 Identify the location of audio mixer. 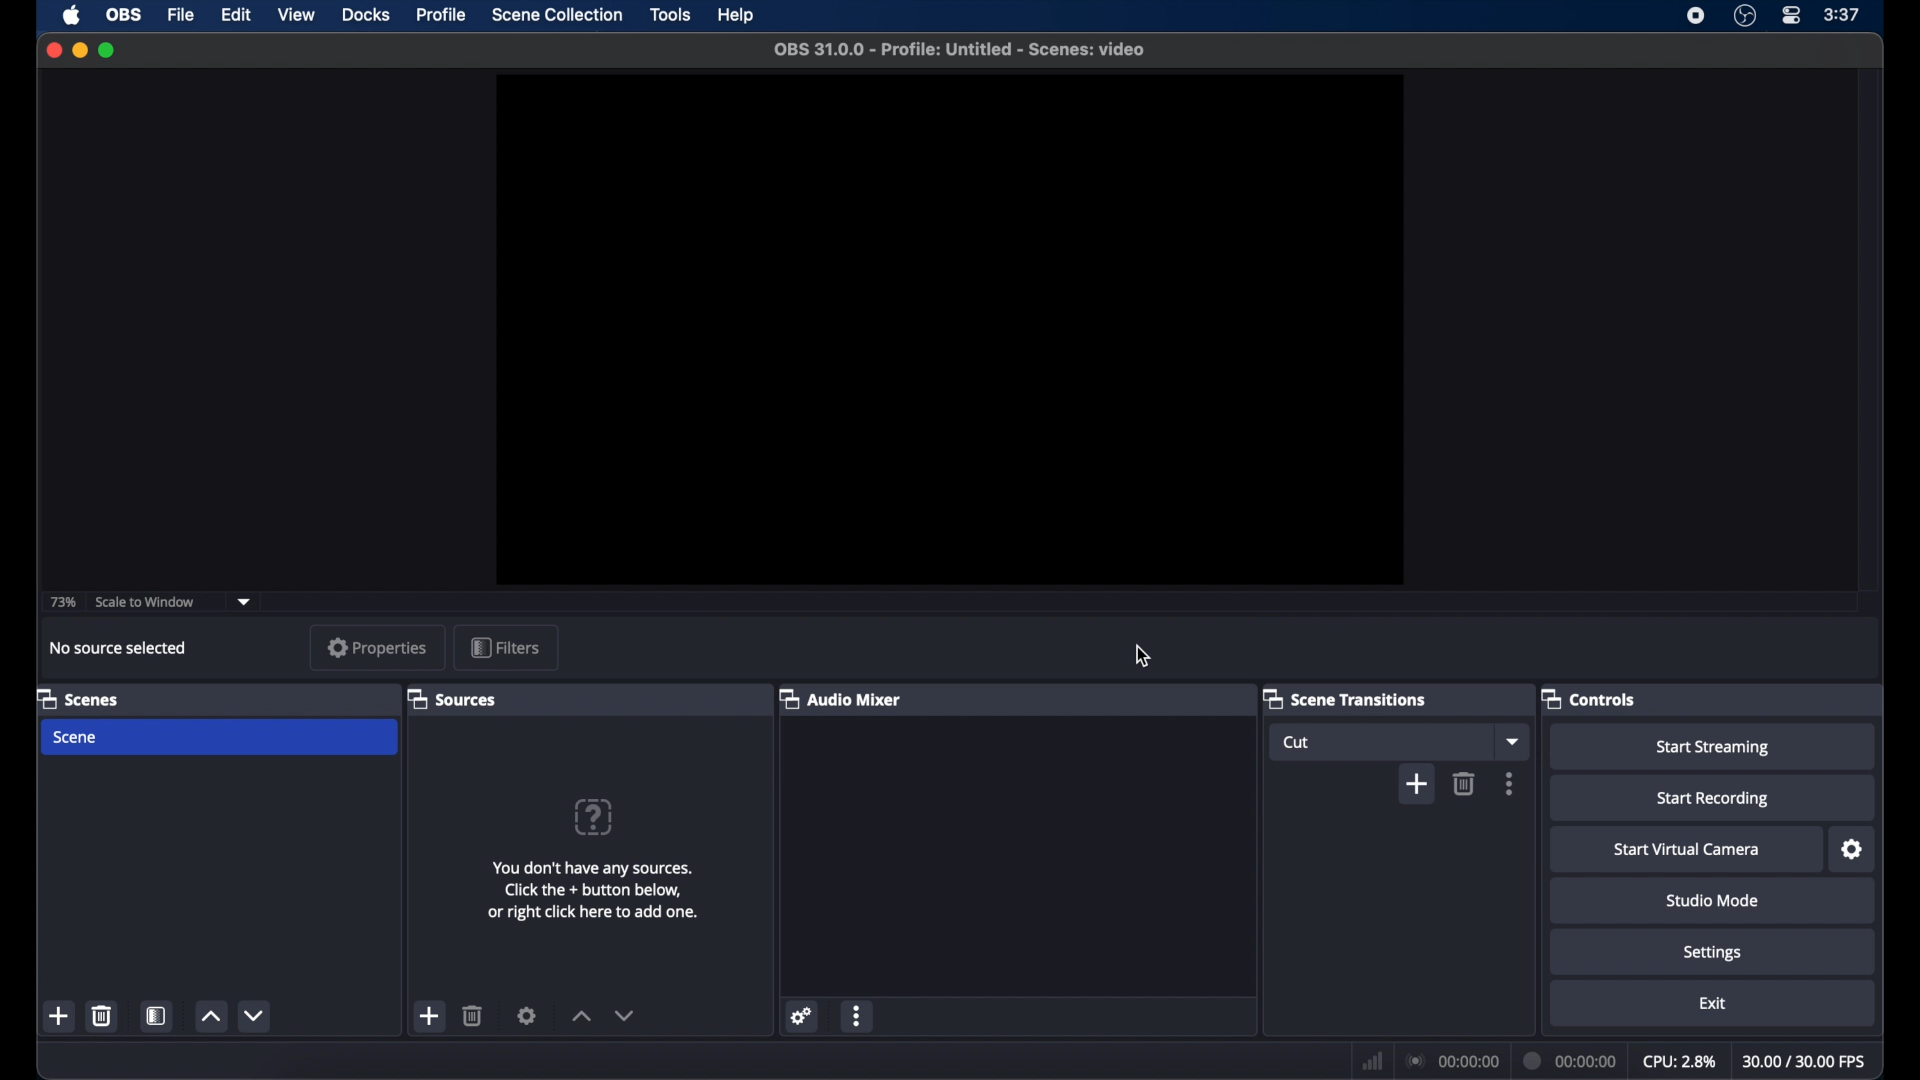
(841, 698).